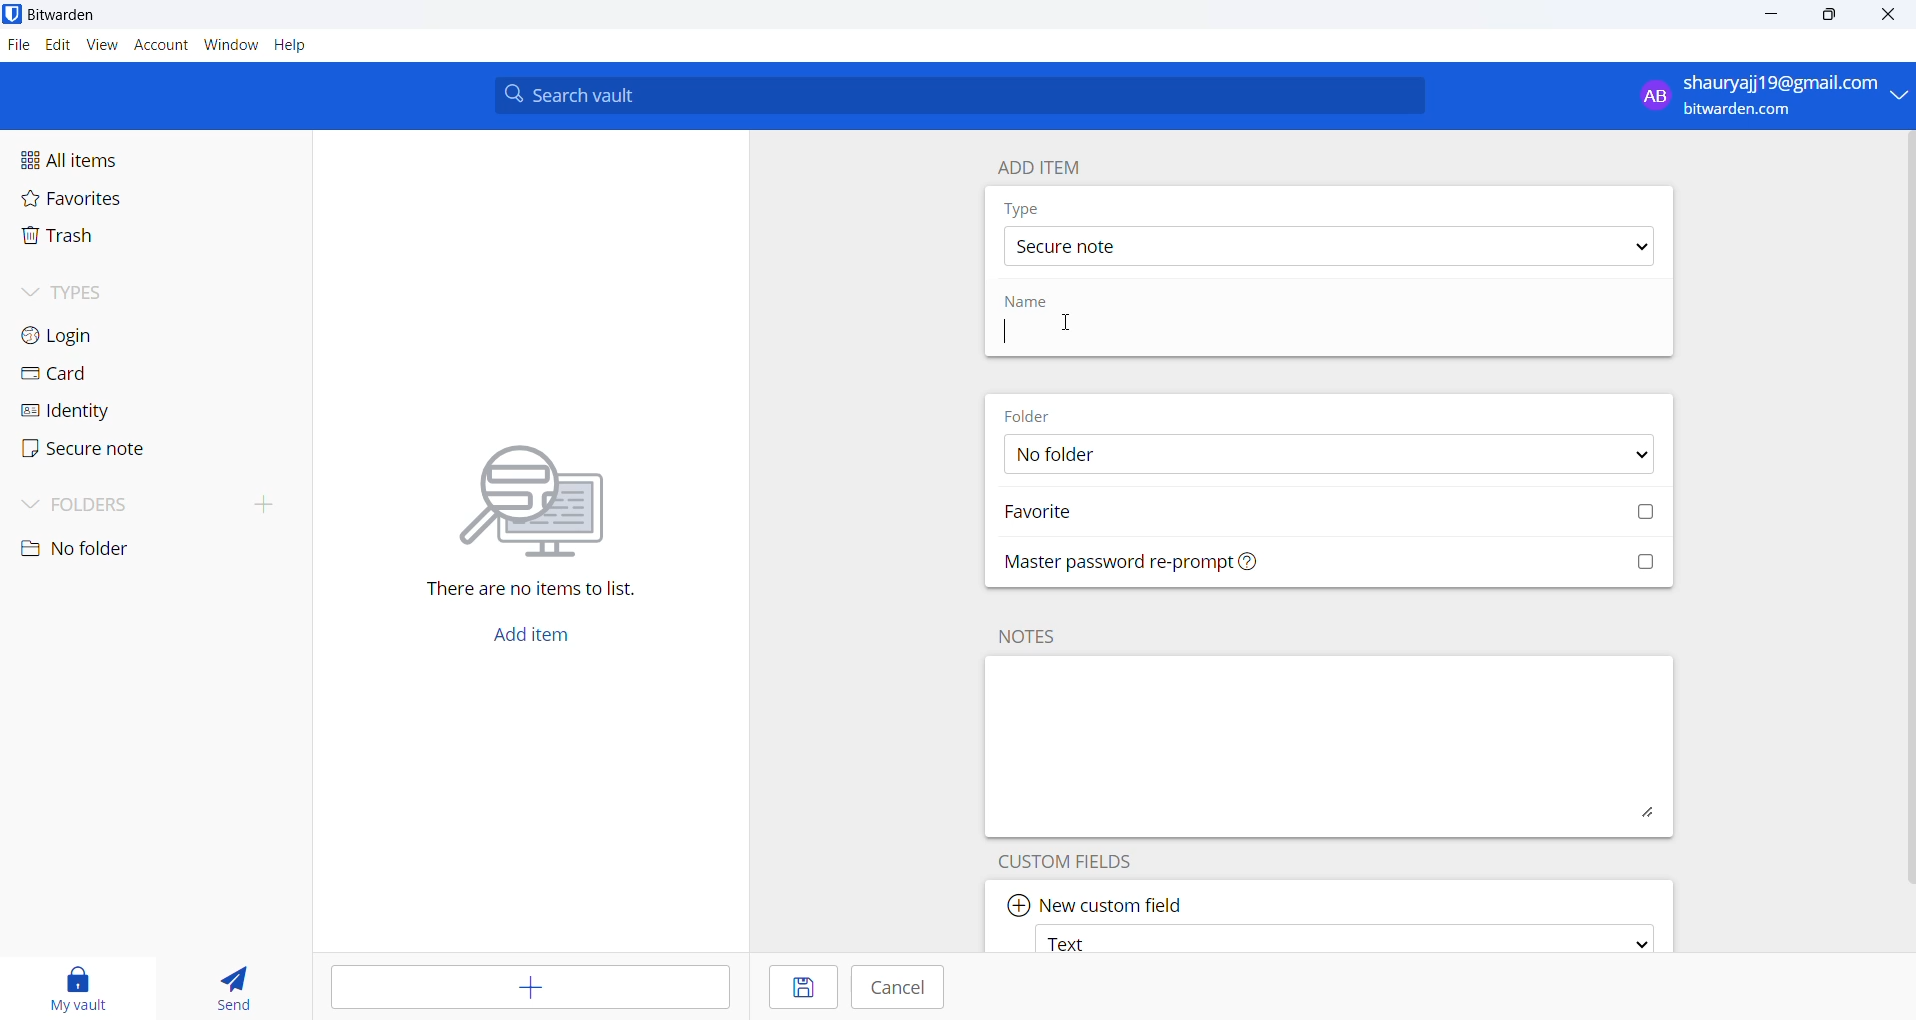 The image size is (1916, 1020). I want to click on minimize, so click(1774, 15).